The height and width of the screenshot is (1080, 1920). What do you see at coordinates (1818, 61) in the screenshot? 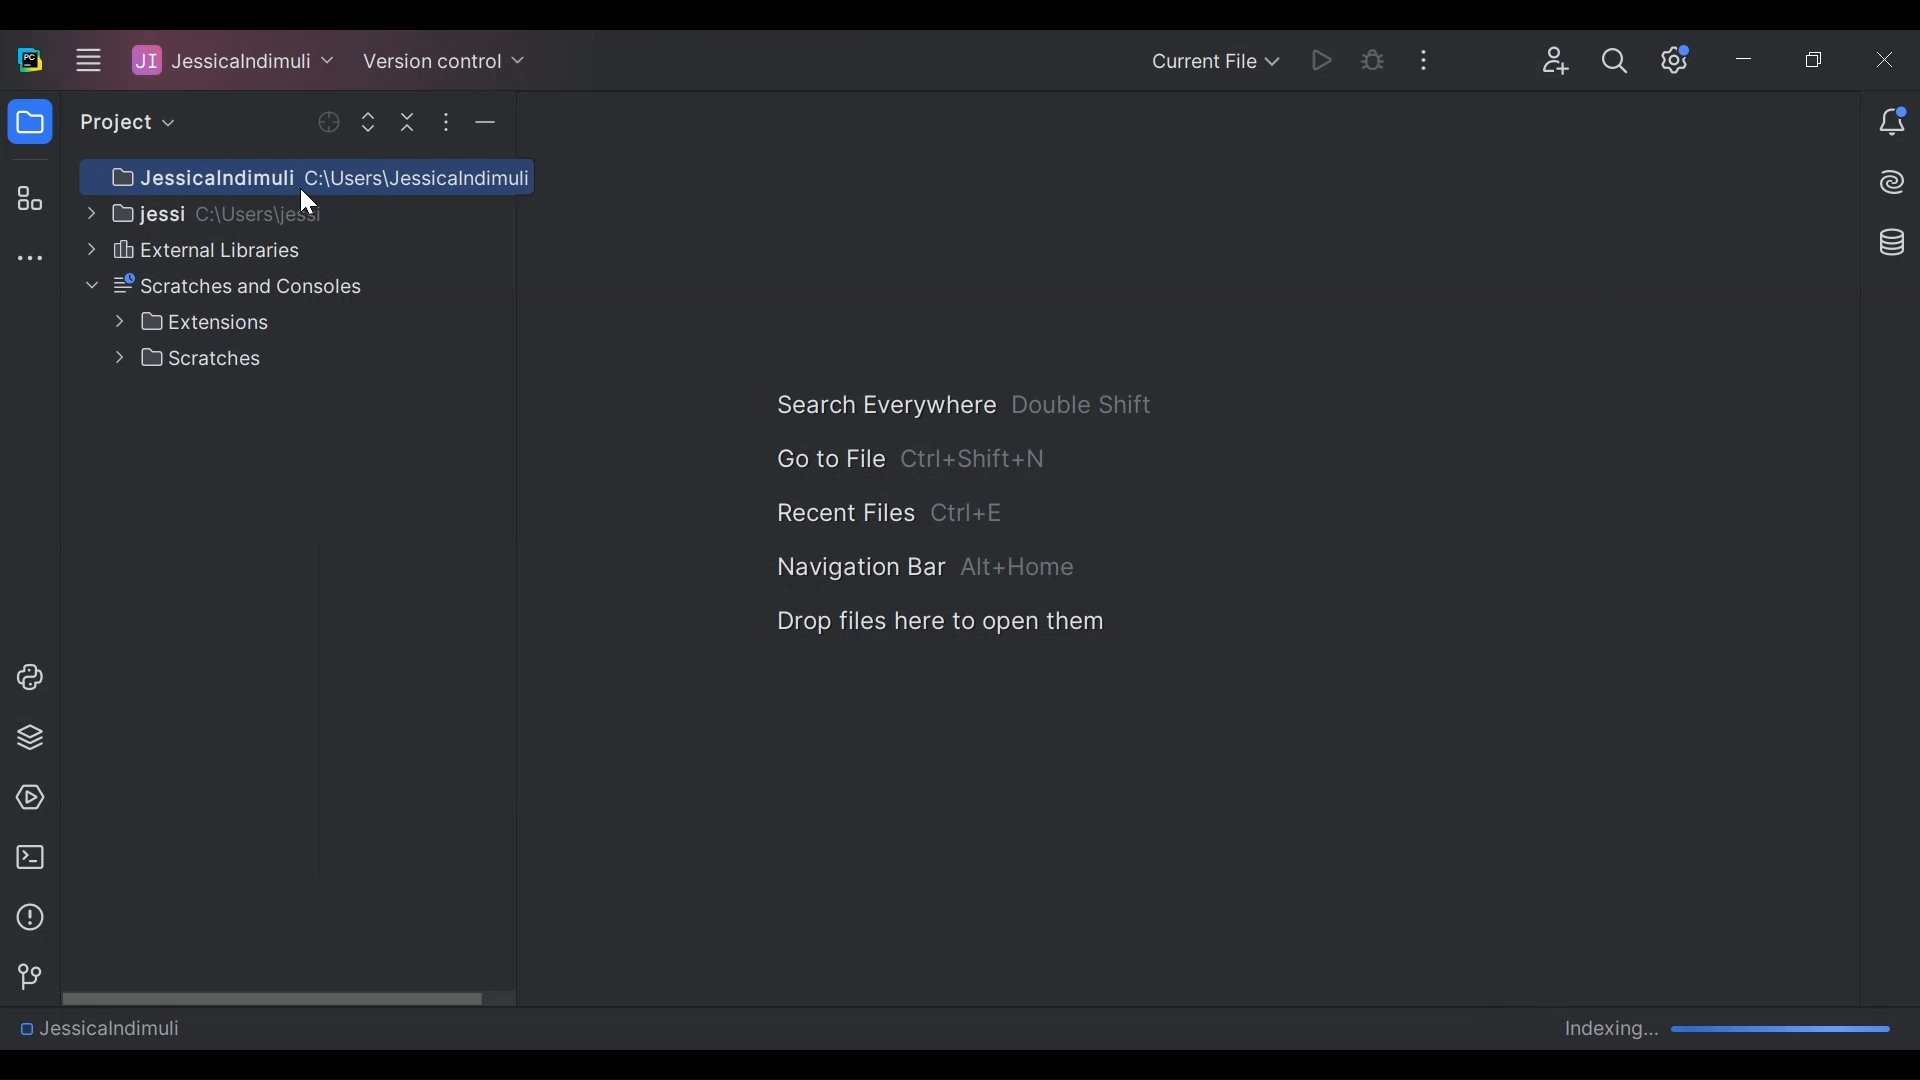
I see `Restore` at bounding box center [1818, 61].